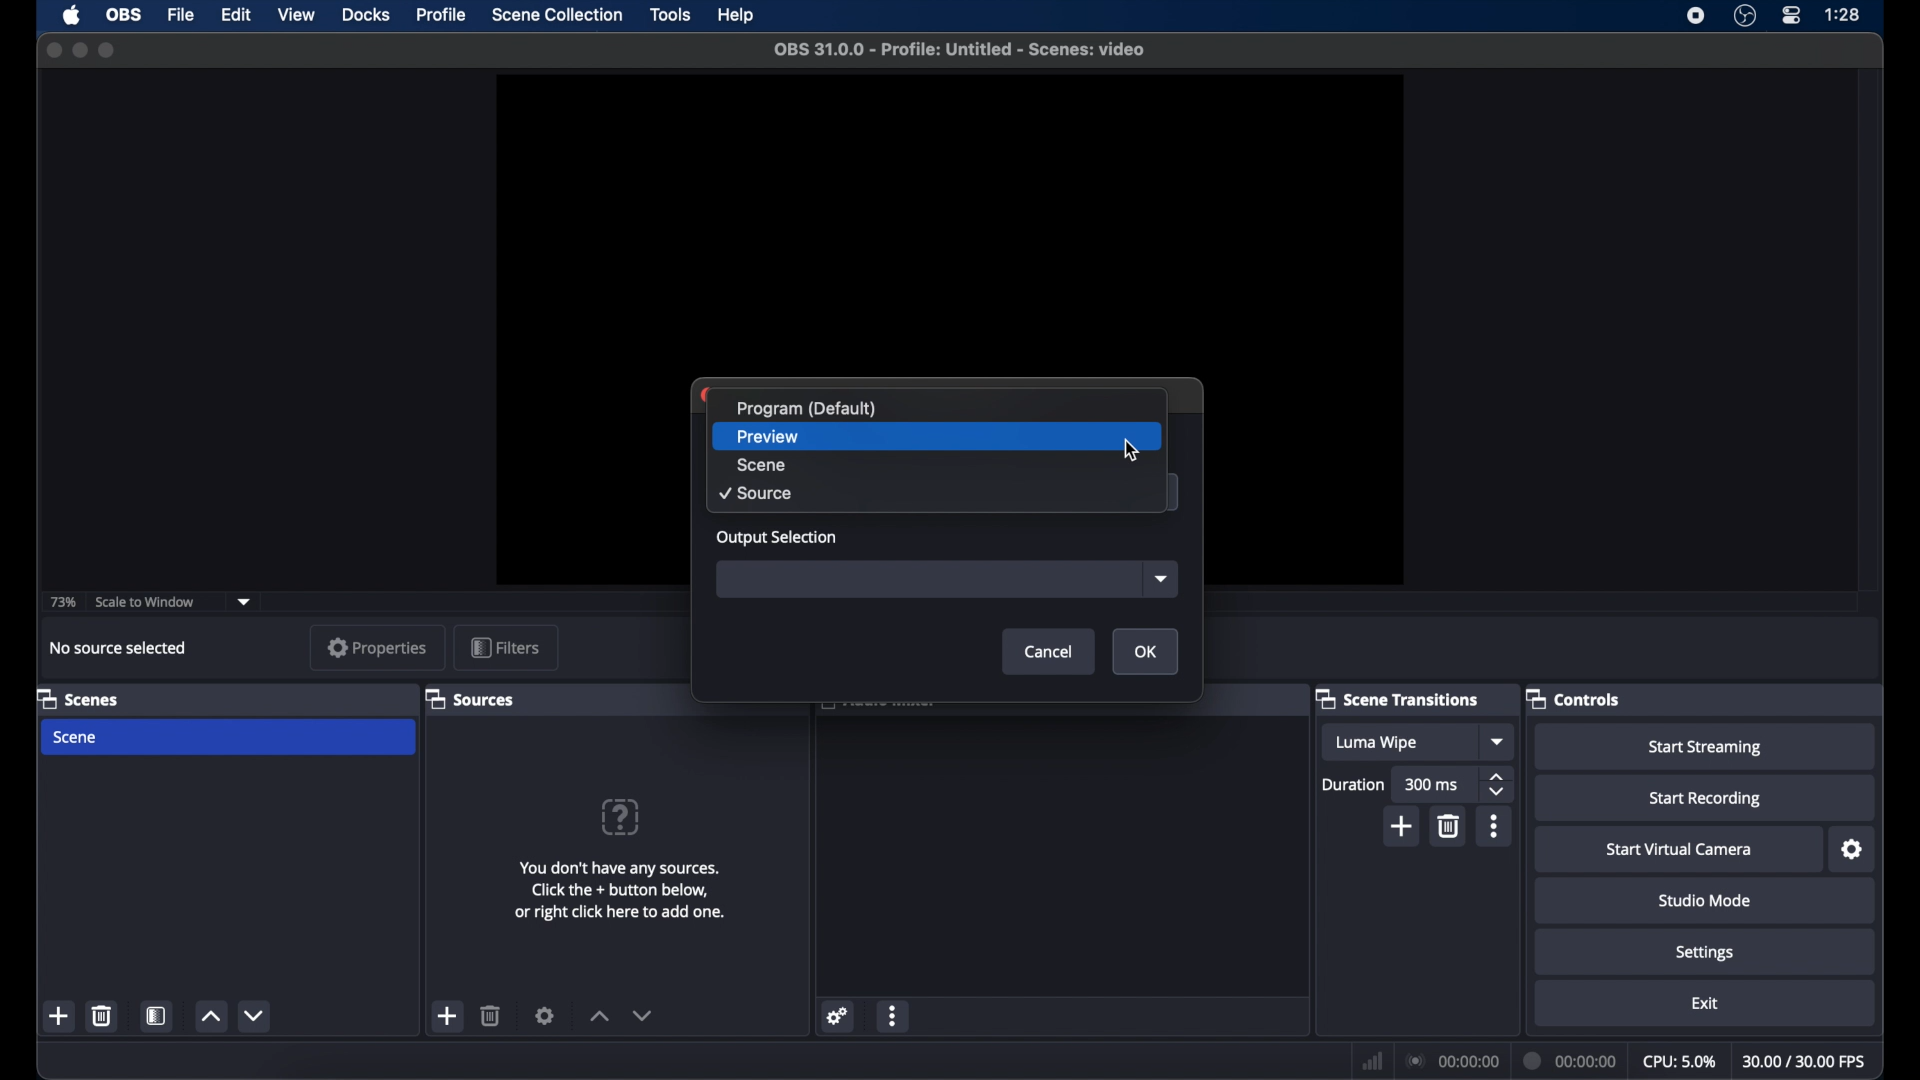 The image size is (1920, 1080). Describe the element at coordinates (1705, 900) in the screenshot. I see `studio mode` at that location.